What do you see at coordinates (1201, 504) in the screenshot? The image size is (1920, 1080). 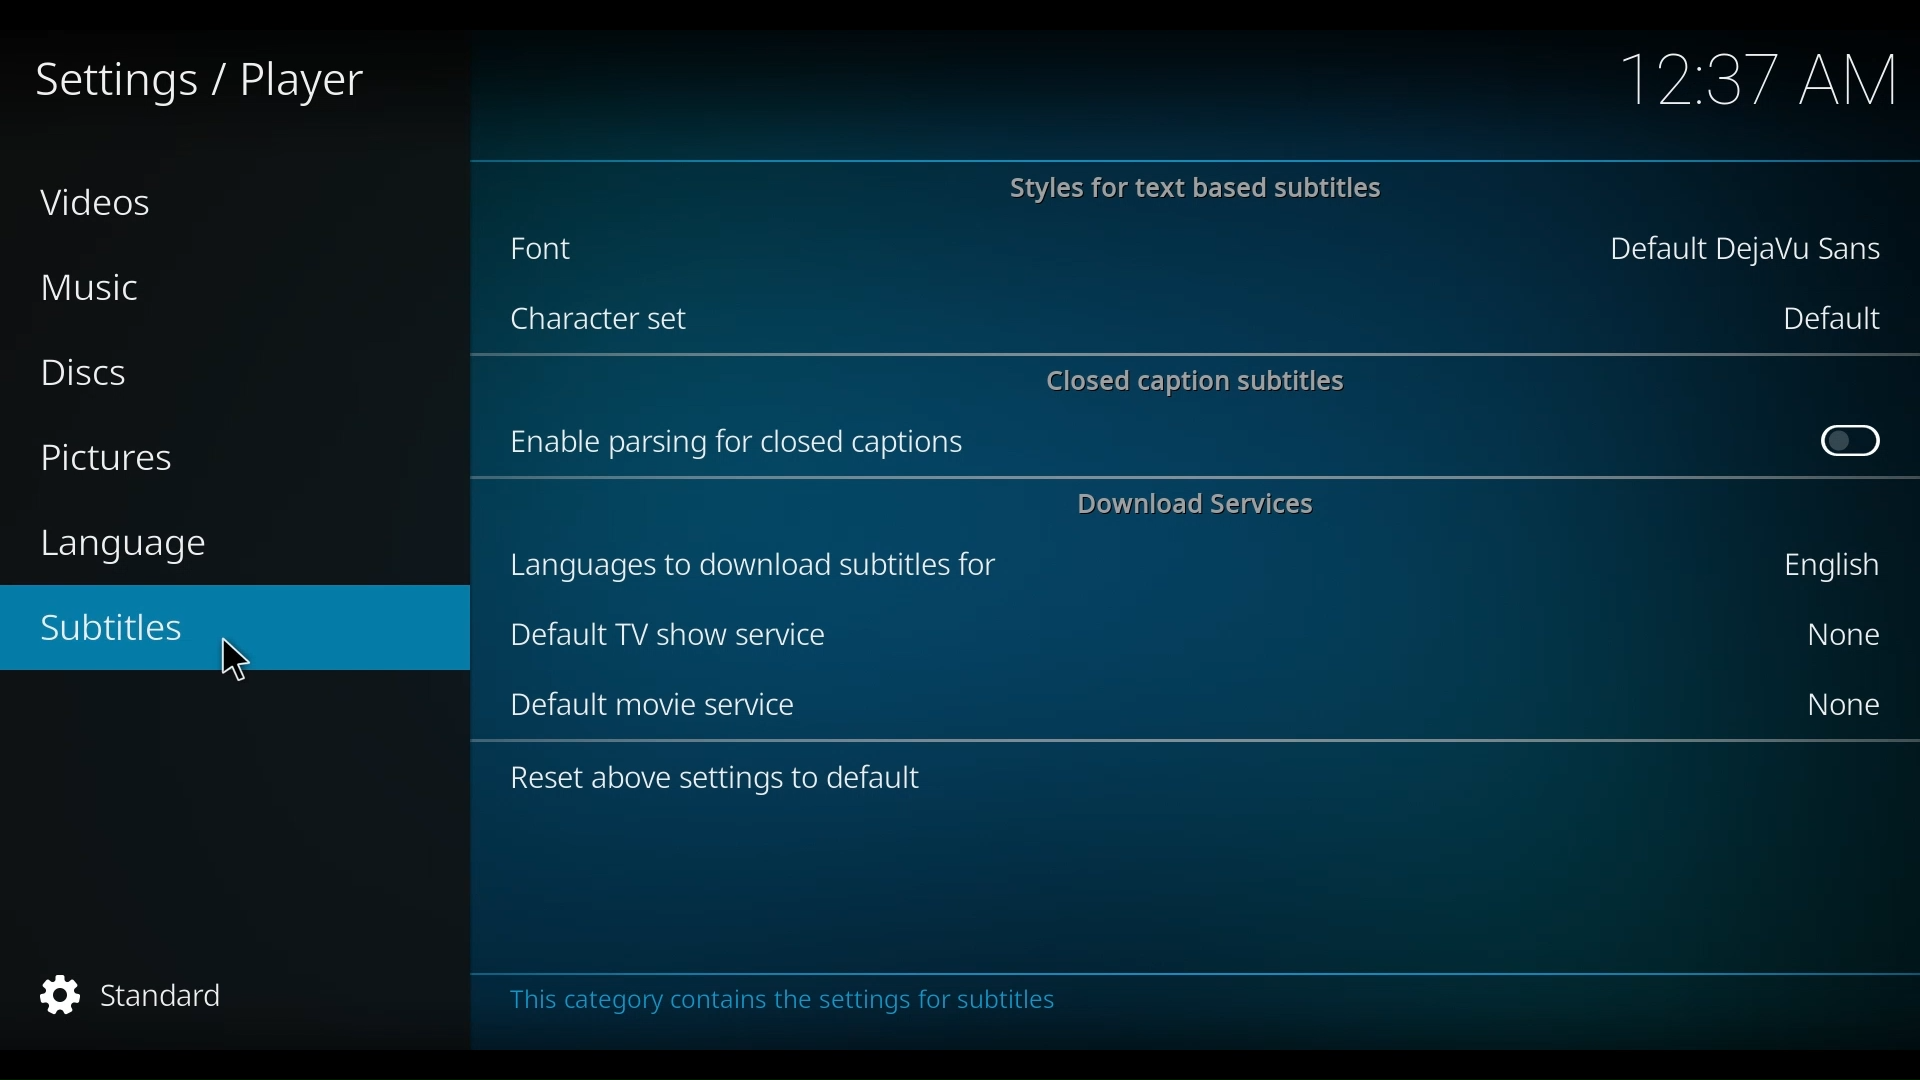 I see `Download Services` at bounding box center [1201, 504].